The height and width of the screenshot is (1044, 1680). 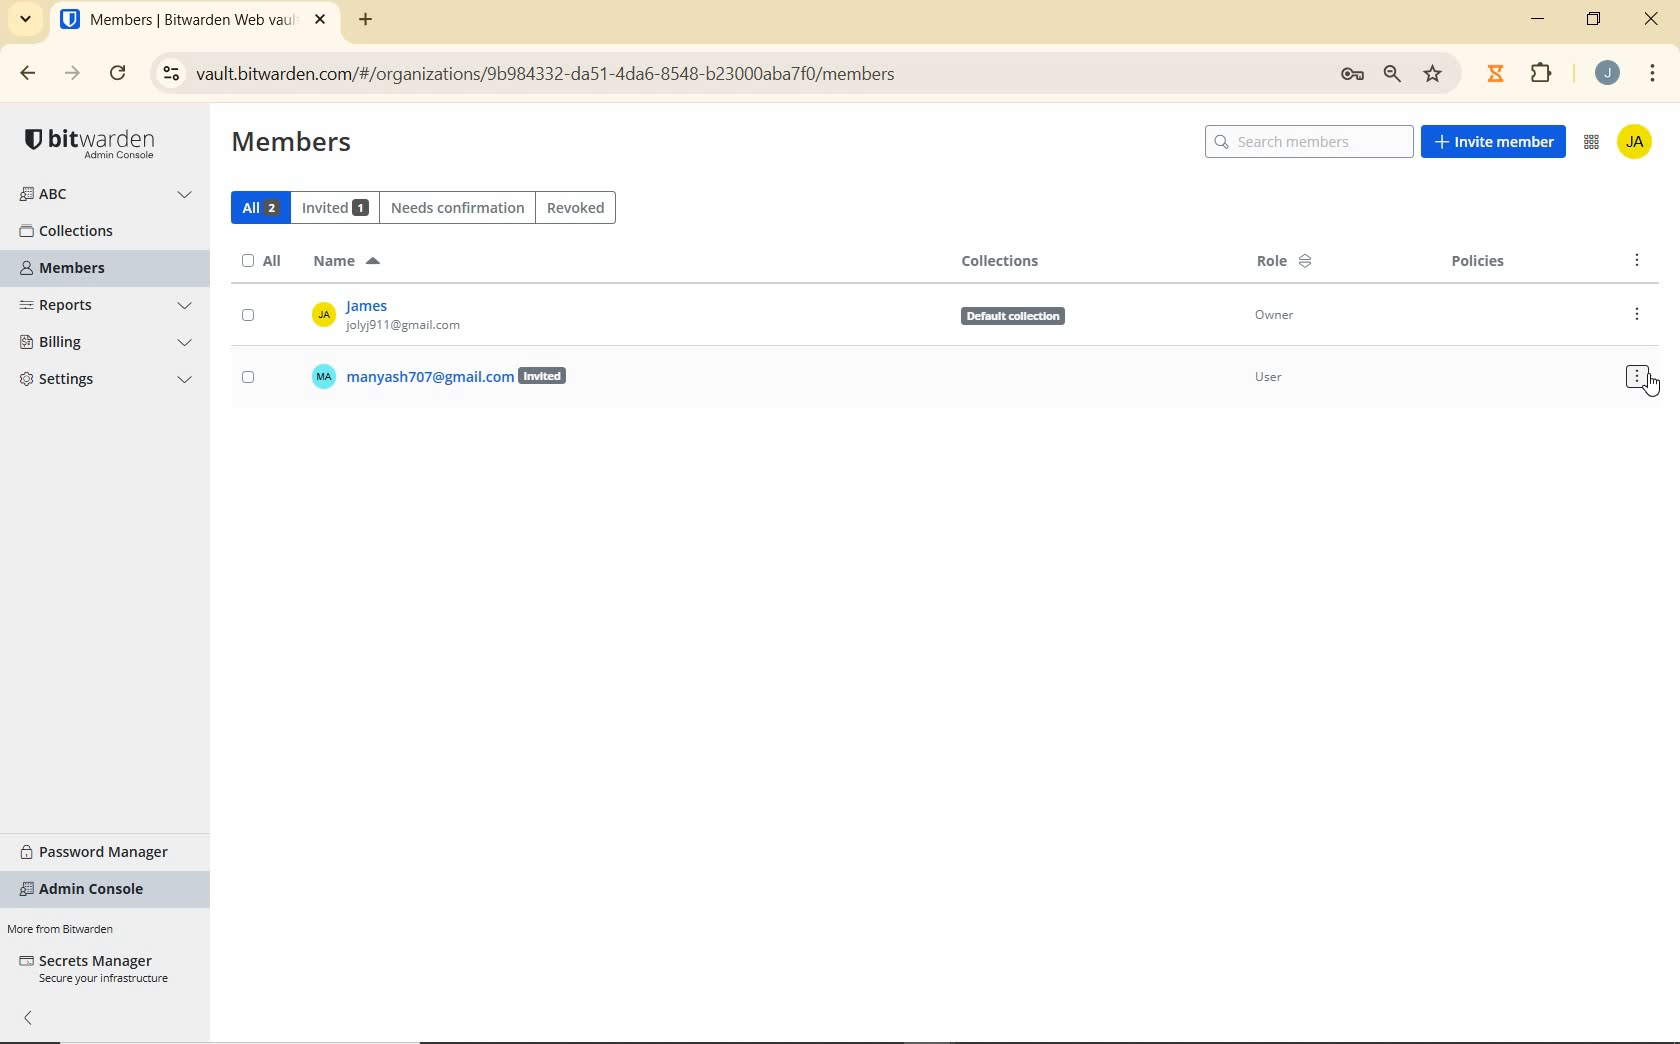 What do you see at coordinates (338, 206) in the screenshot?
I see `INVITED` at bounding box center [338, 206].